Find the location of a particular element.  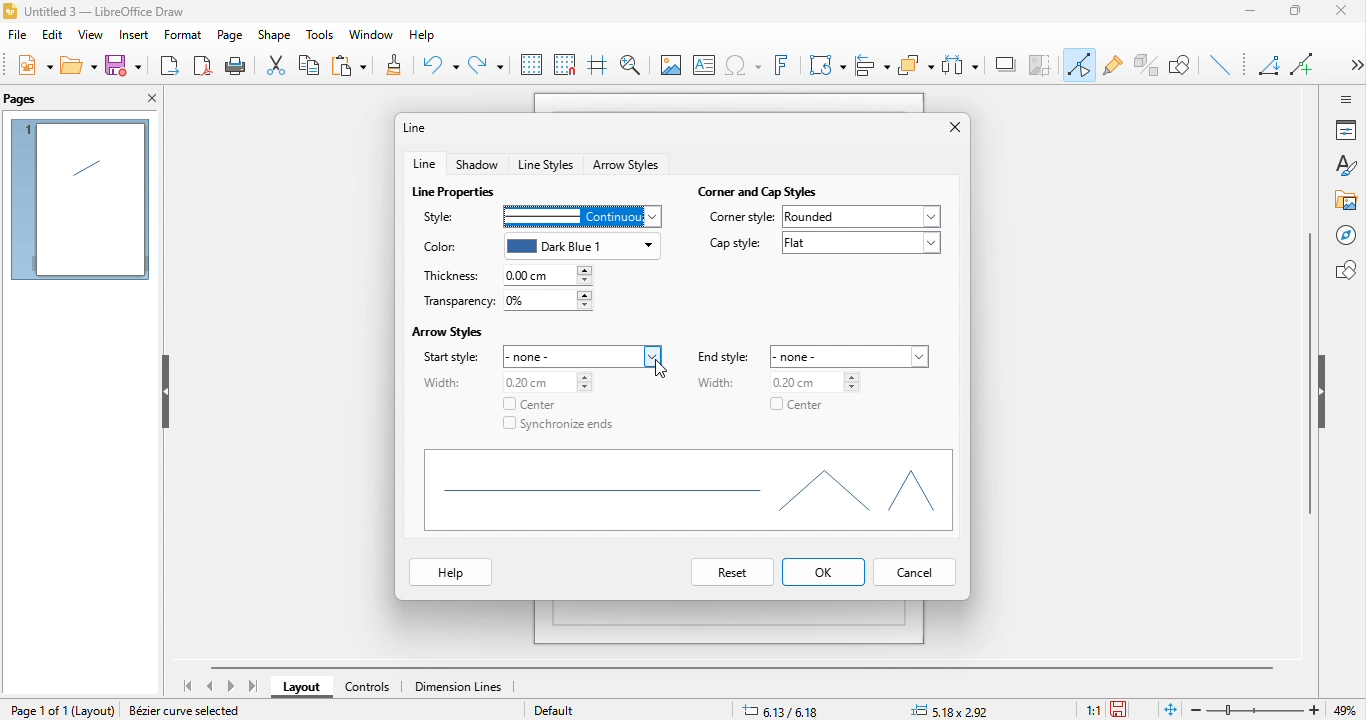

0.20 cm is located at coordinates (806, 381).